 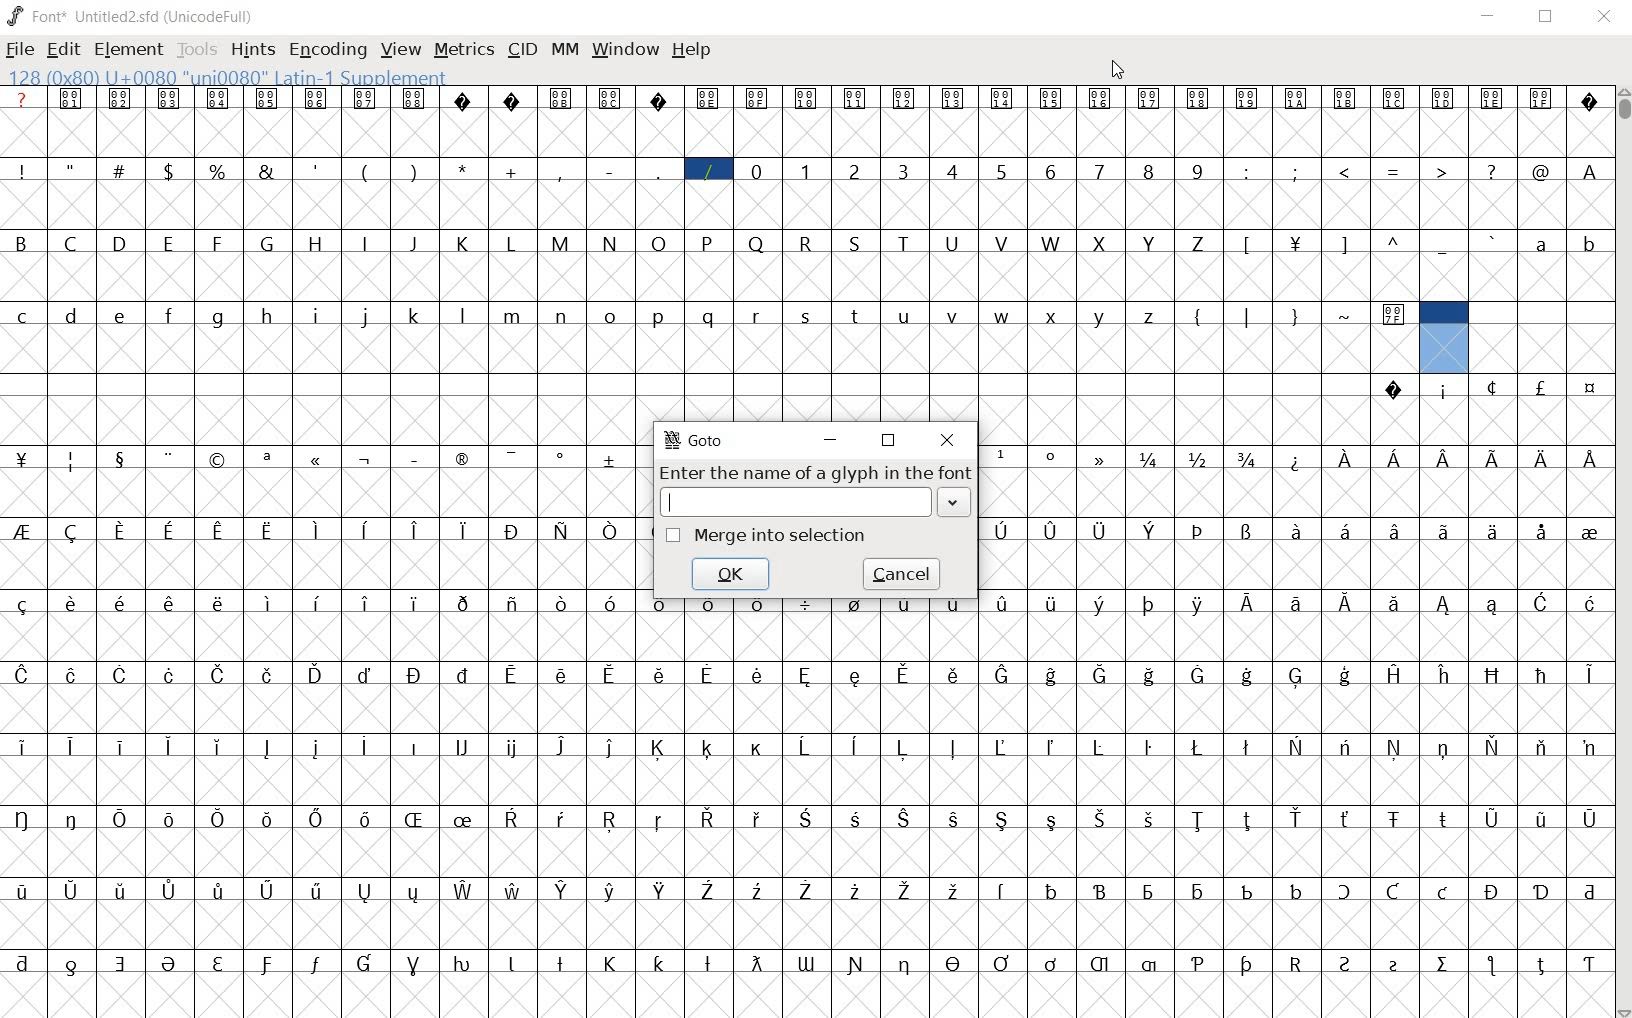 What do you see at coordinates (321, 818) in the screenshot?
I see `Symbol` at bounding box center [321, 818].